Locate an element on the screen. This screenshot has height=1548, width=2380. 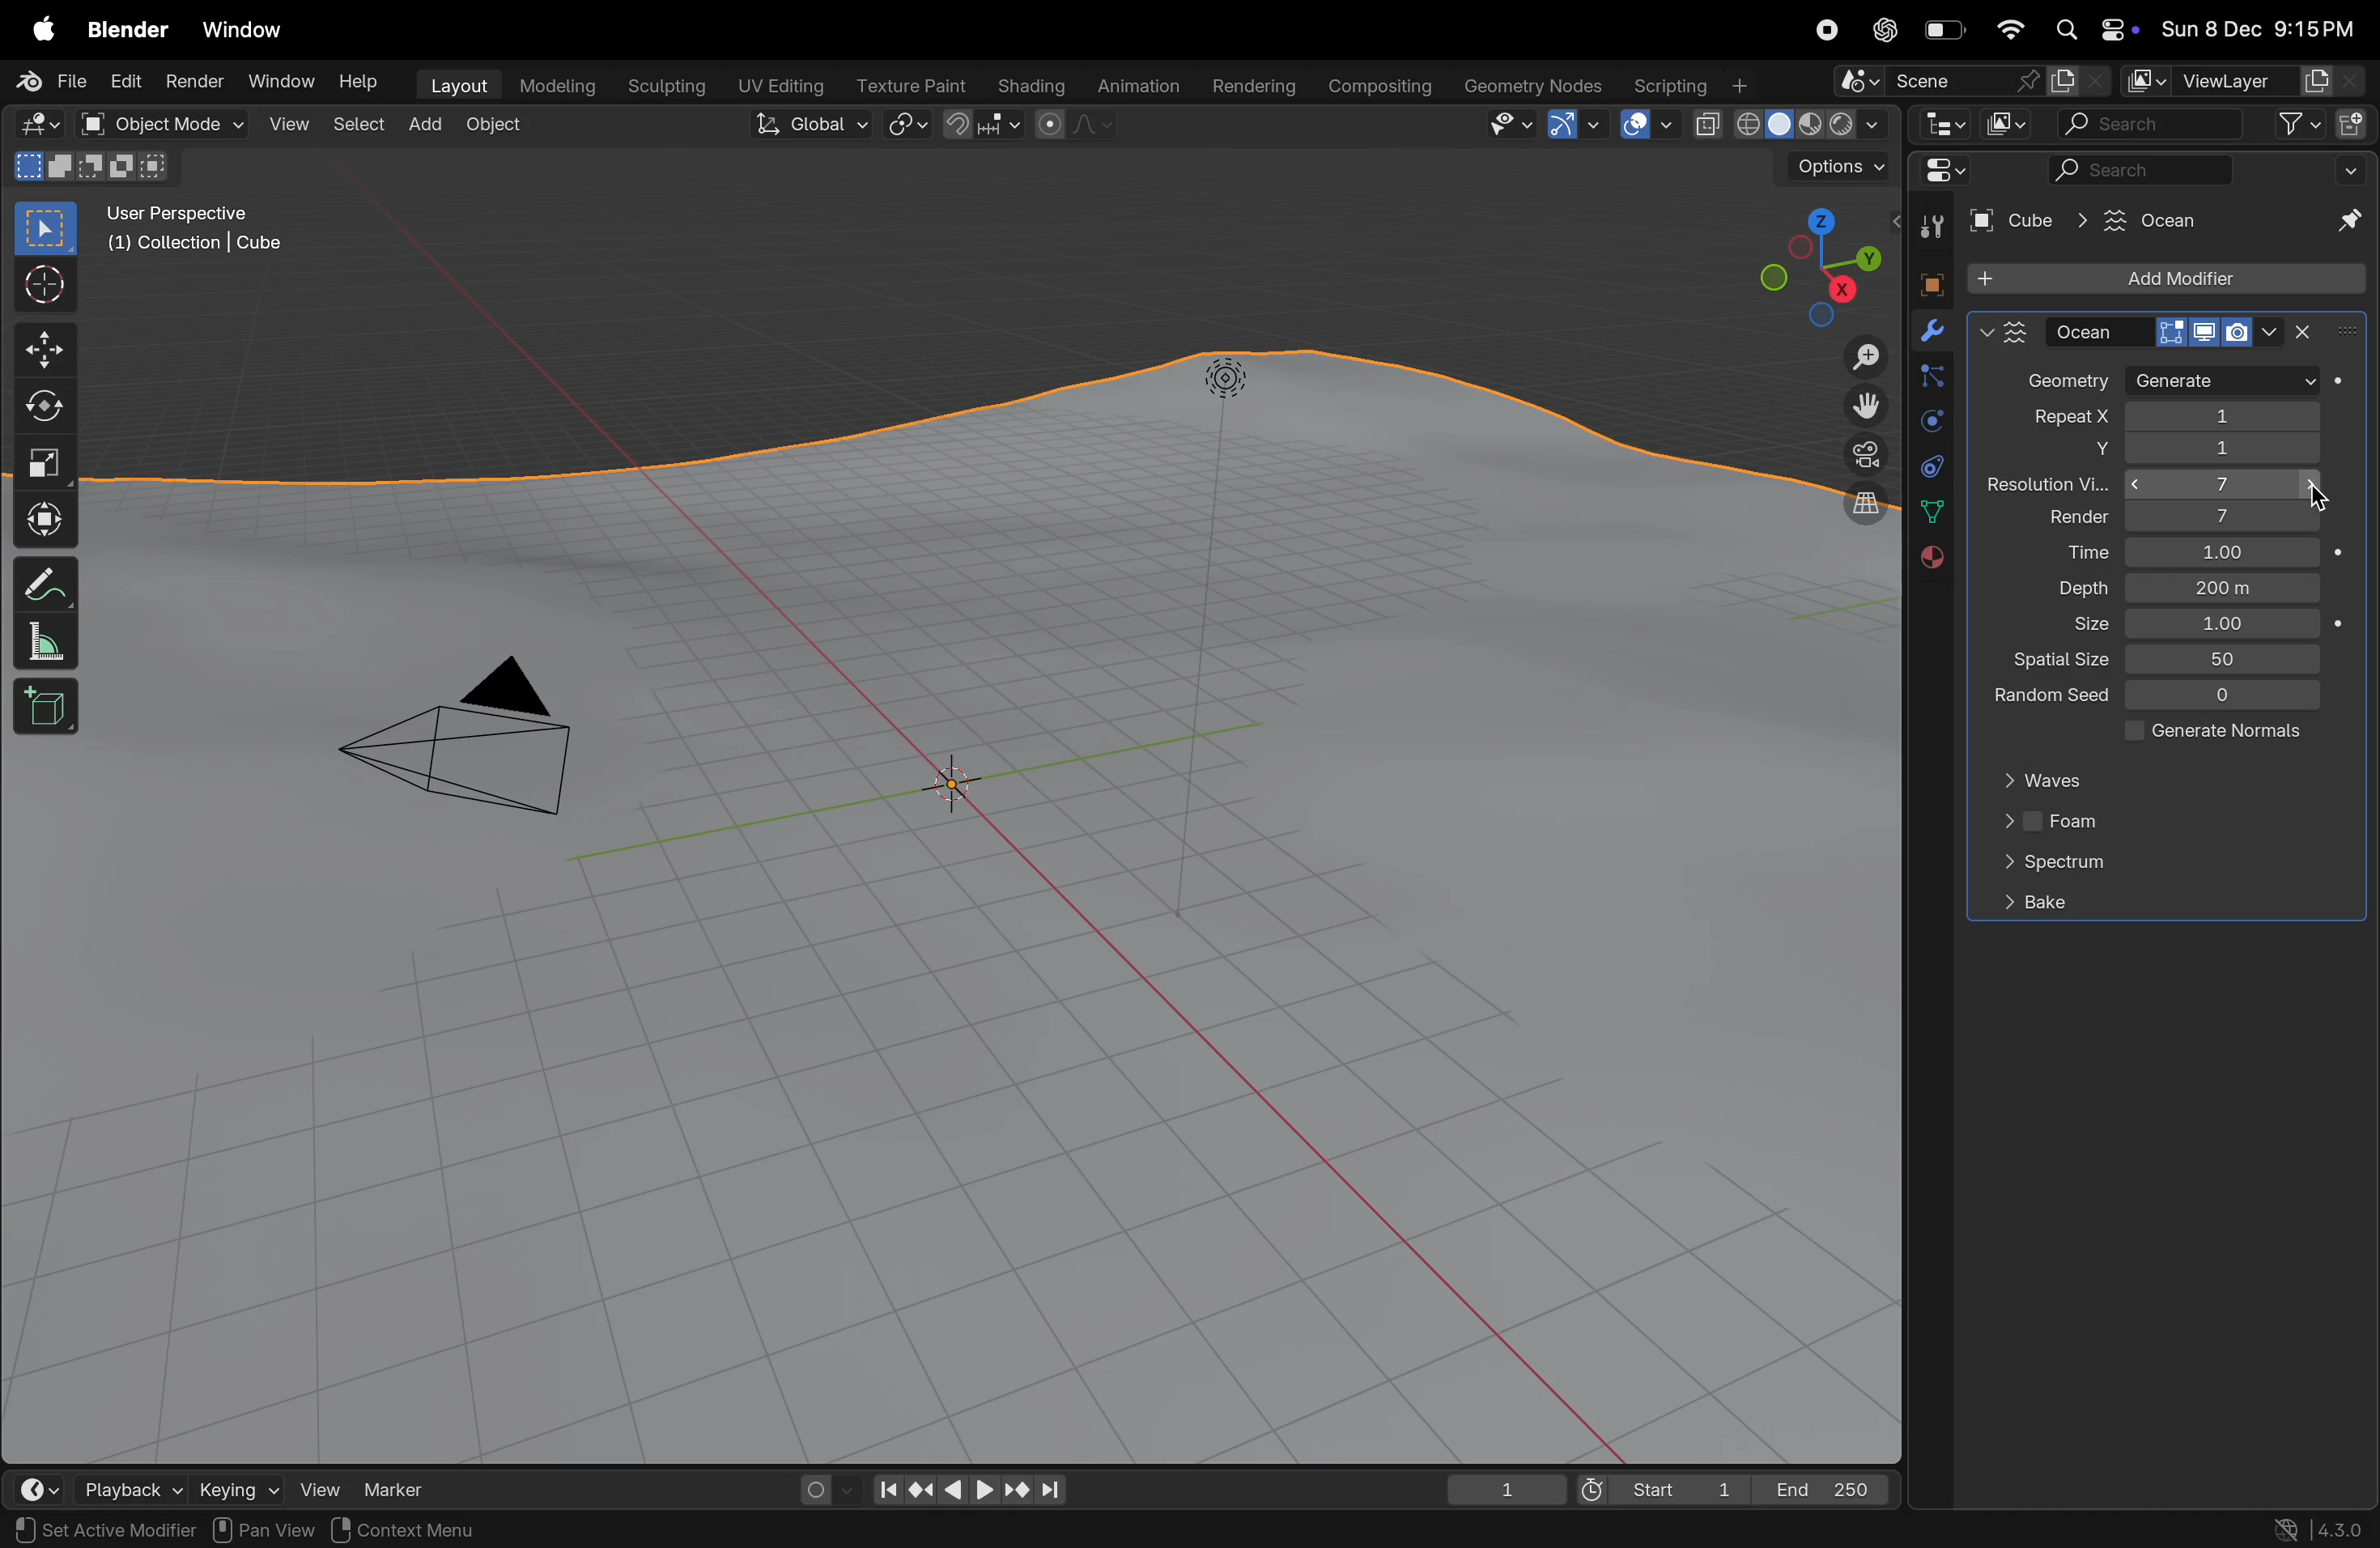
Gemmerty nodes is located at coordinates (1531, 86).